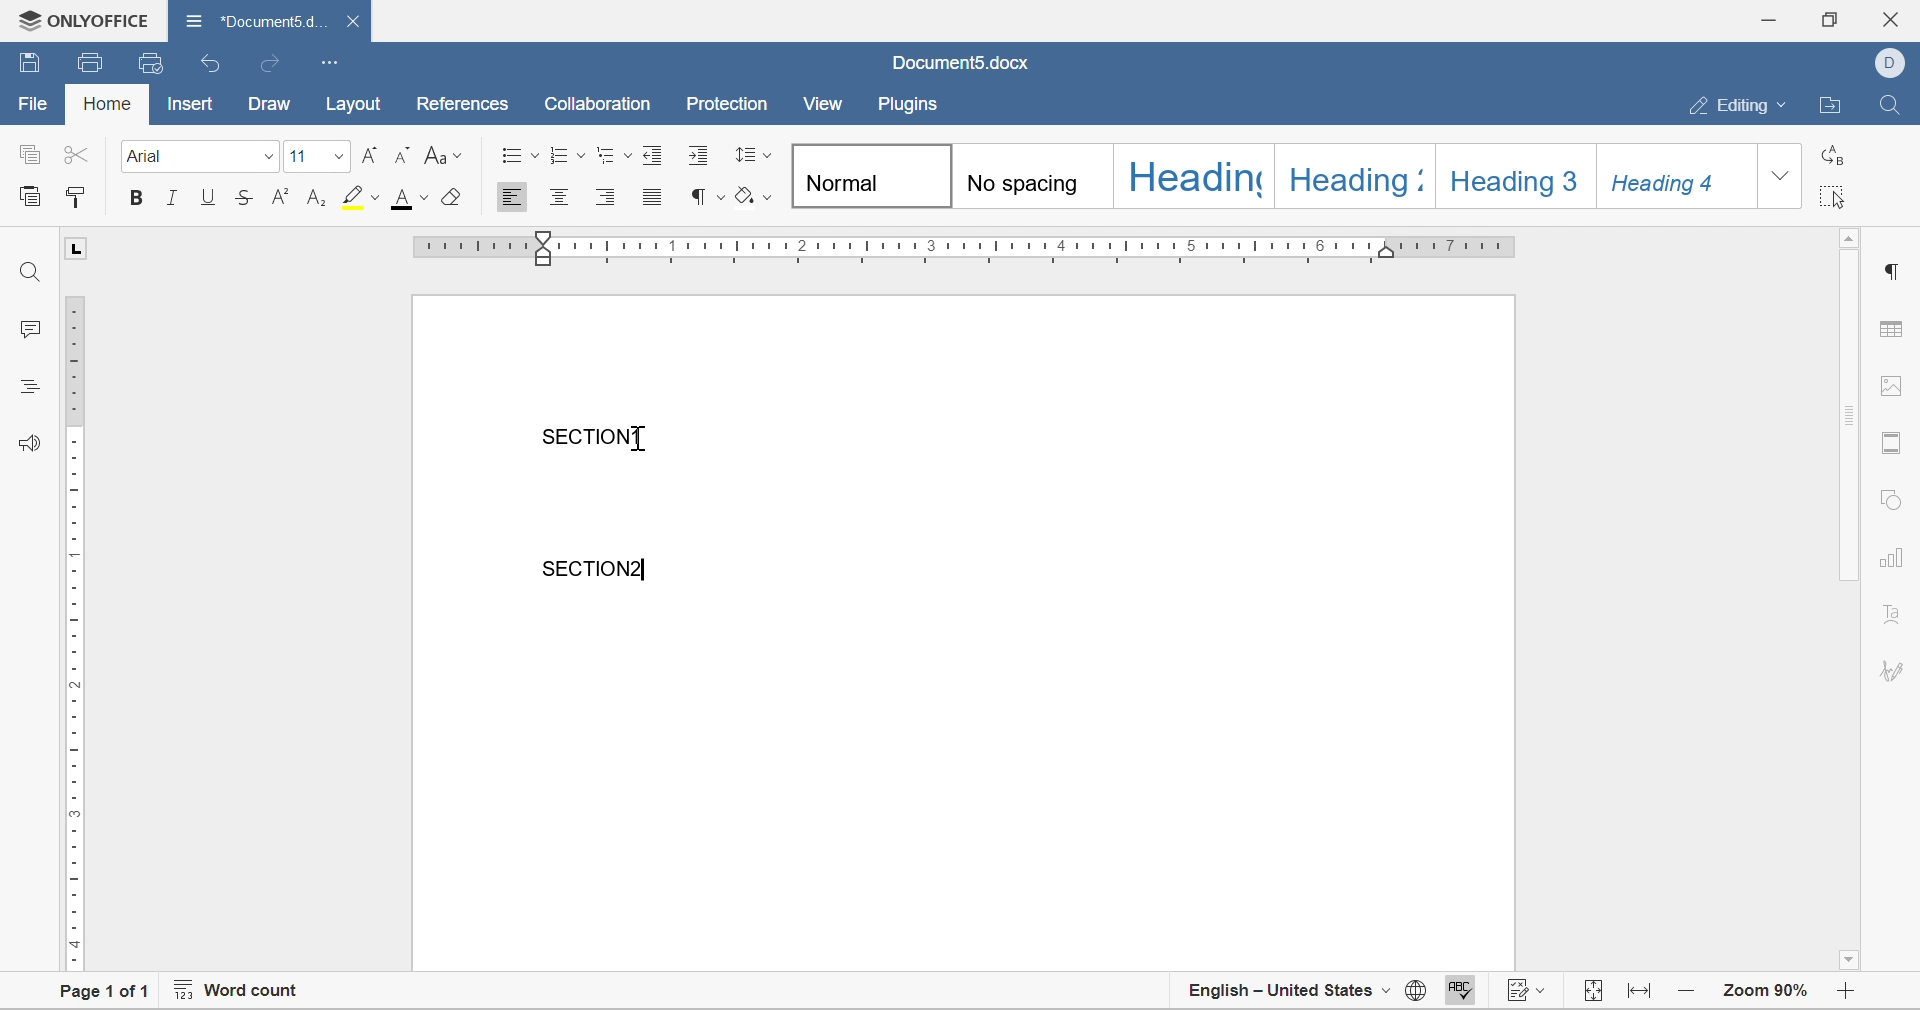 The width and height of the screenshot is (1920, 1010). Describe the element at coordinates (456, 196) in the screenshot. I see `clear style` at that location.